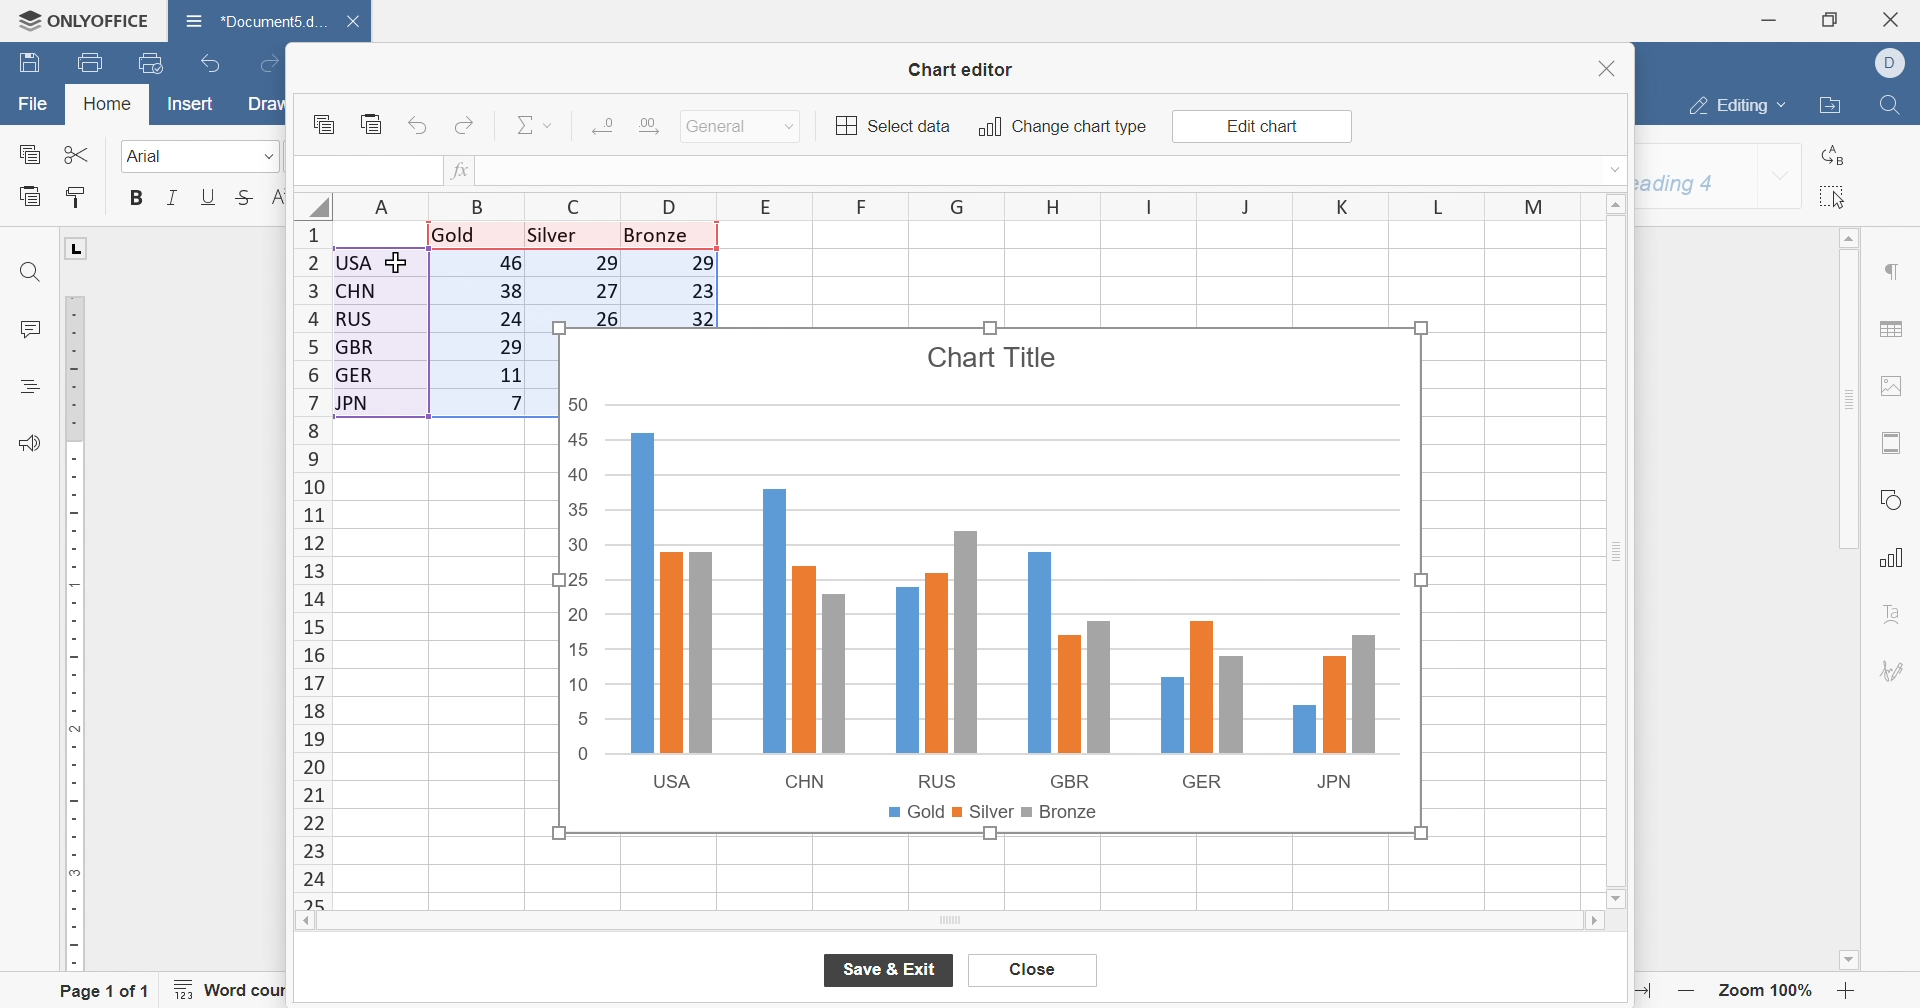 The height and width of the screenshot is (1008, 1920). I want to click on copy, so click(323, 124).